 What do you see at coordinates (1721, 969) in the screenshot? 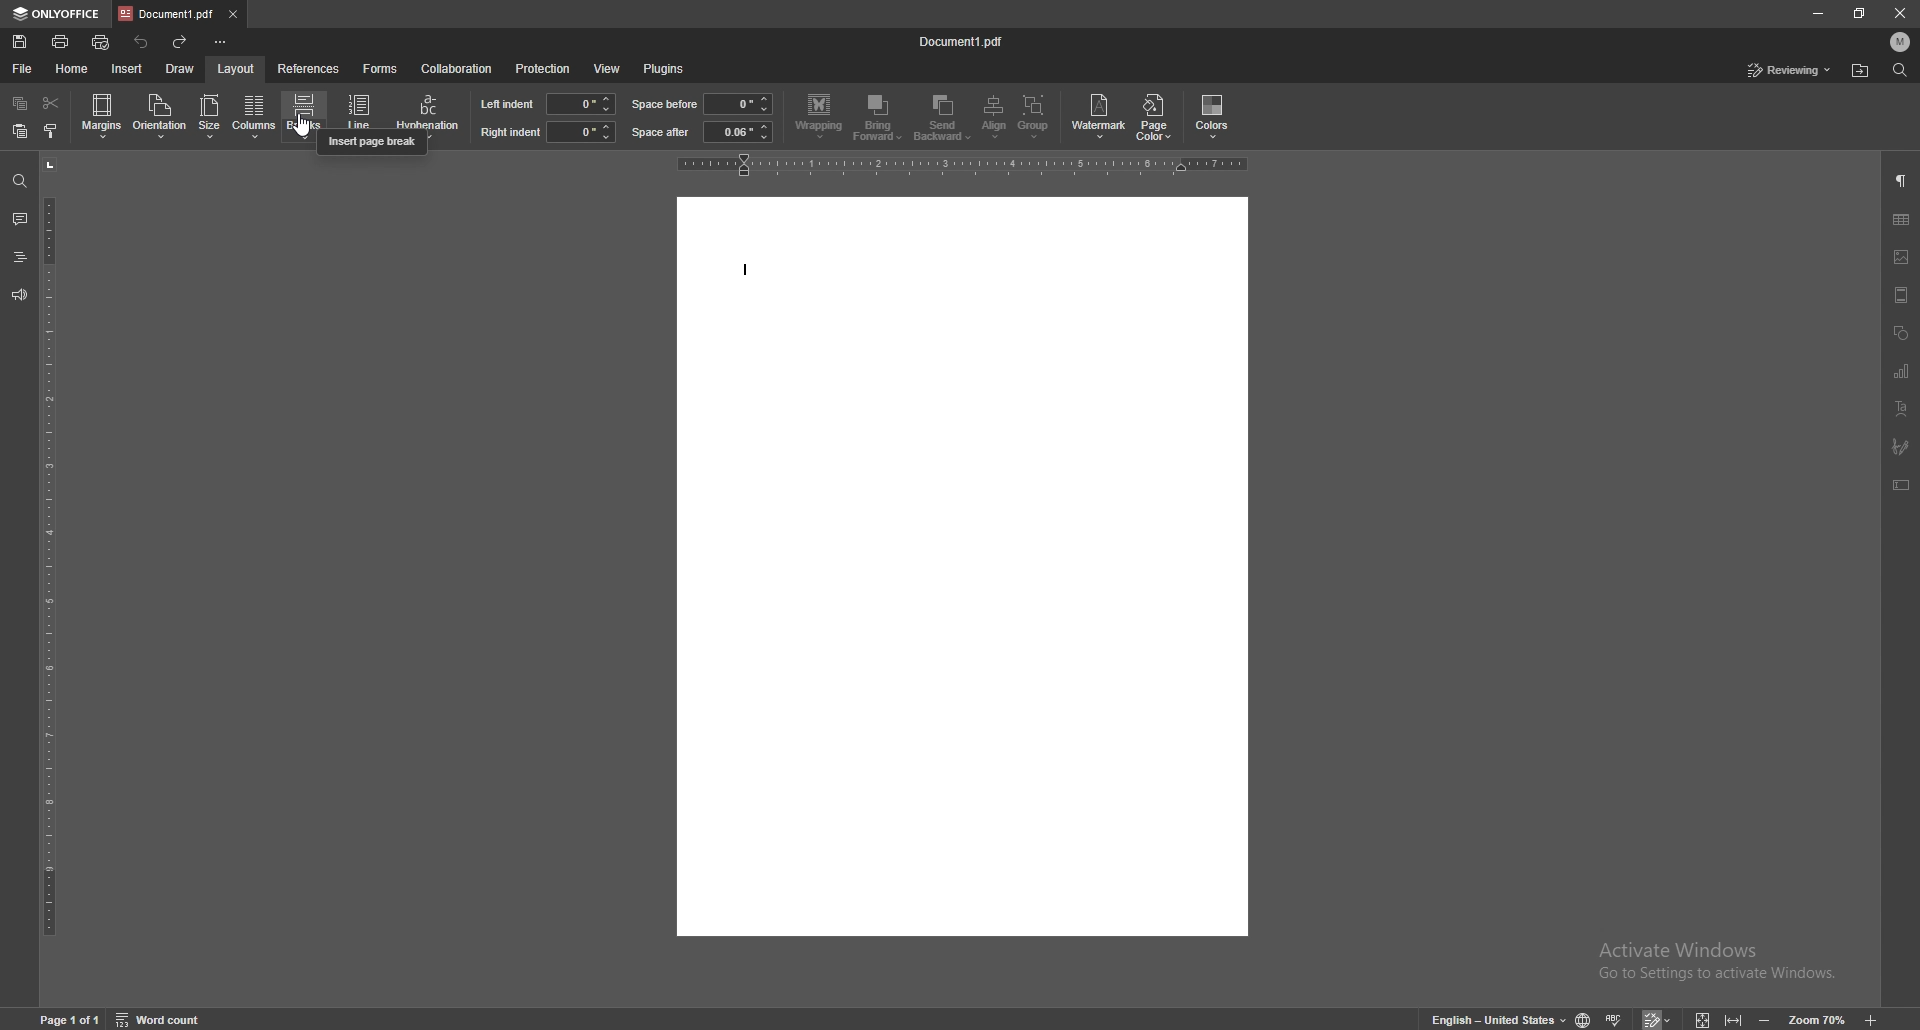
I see `Activate Windows
Go to Settings to activate Windows.` at bounding box center [1721, 969].